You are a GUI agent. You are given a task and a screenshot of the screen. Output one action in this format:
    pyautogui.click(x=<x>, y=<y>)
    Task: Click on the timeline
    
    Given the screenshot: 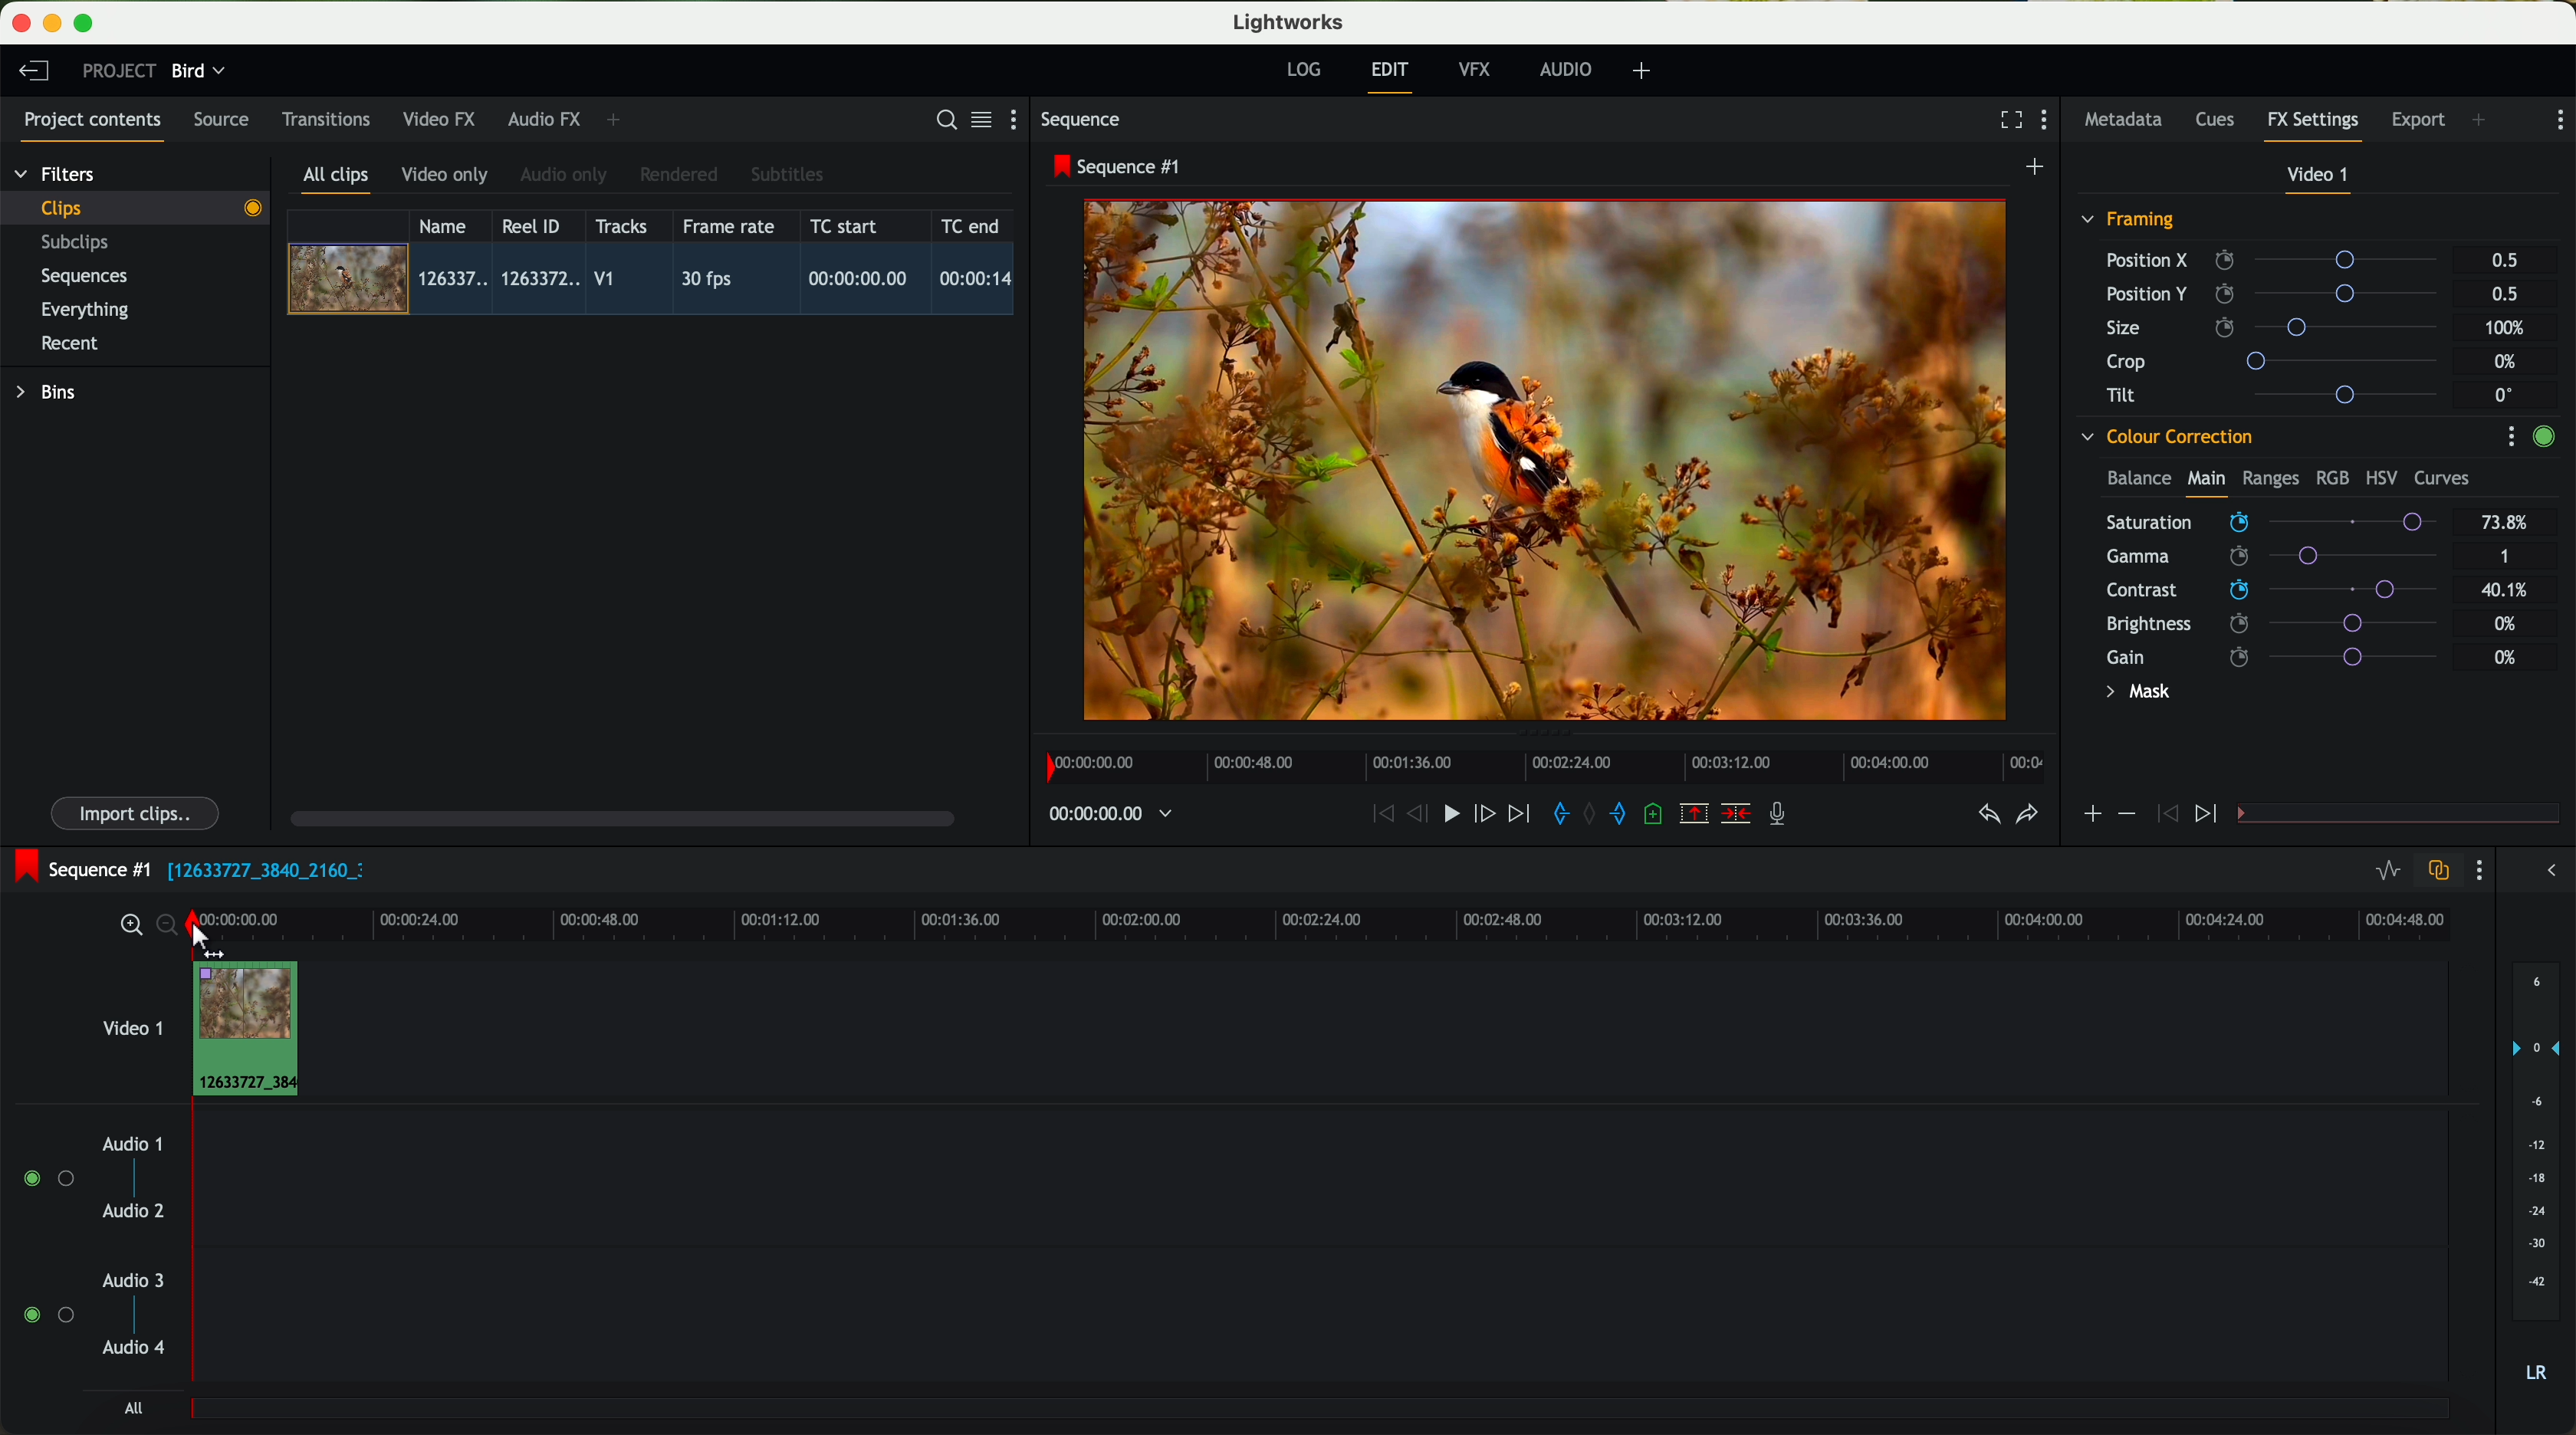 What is the action you would take?
    pyautogui.click(x=1539, y=761)
    